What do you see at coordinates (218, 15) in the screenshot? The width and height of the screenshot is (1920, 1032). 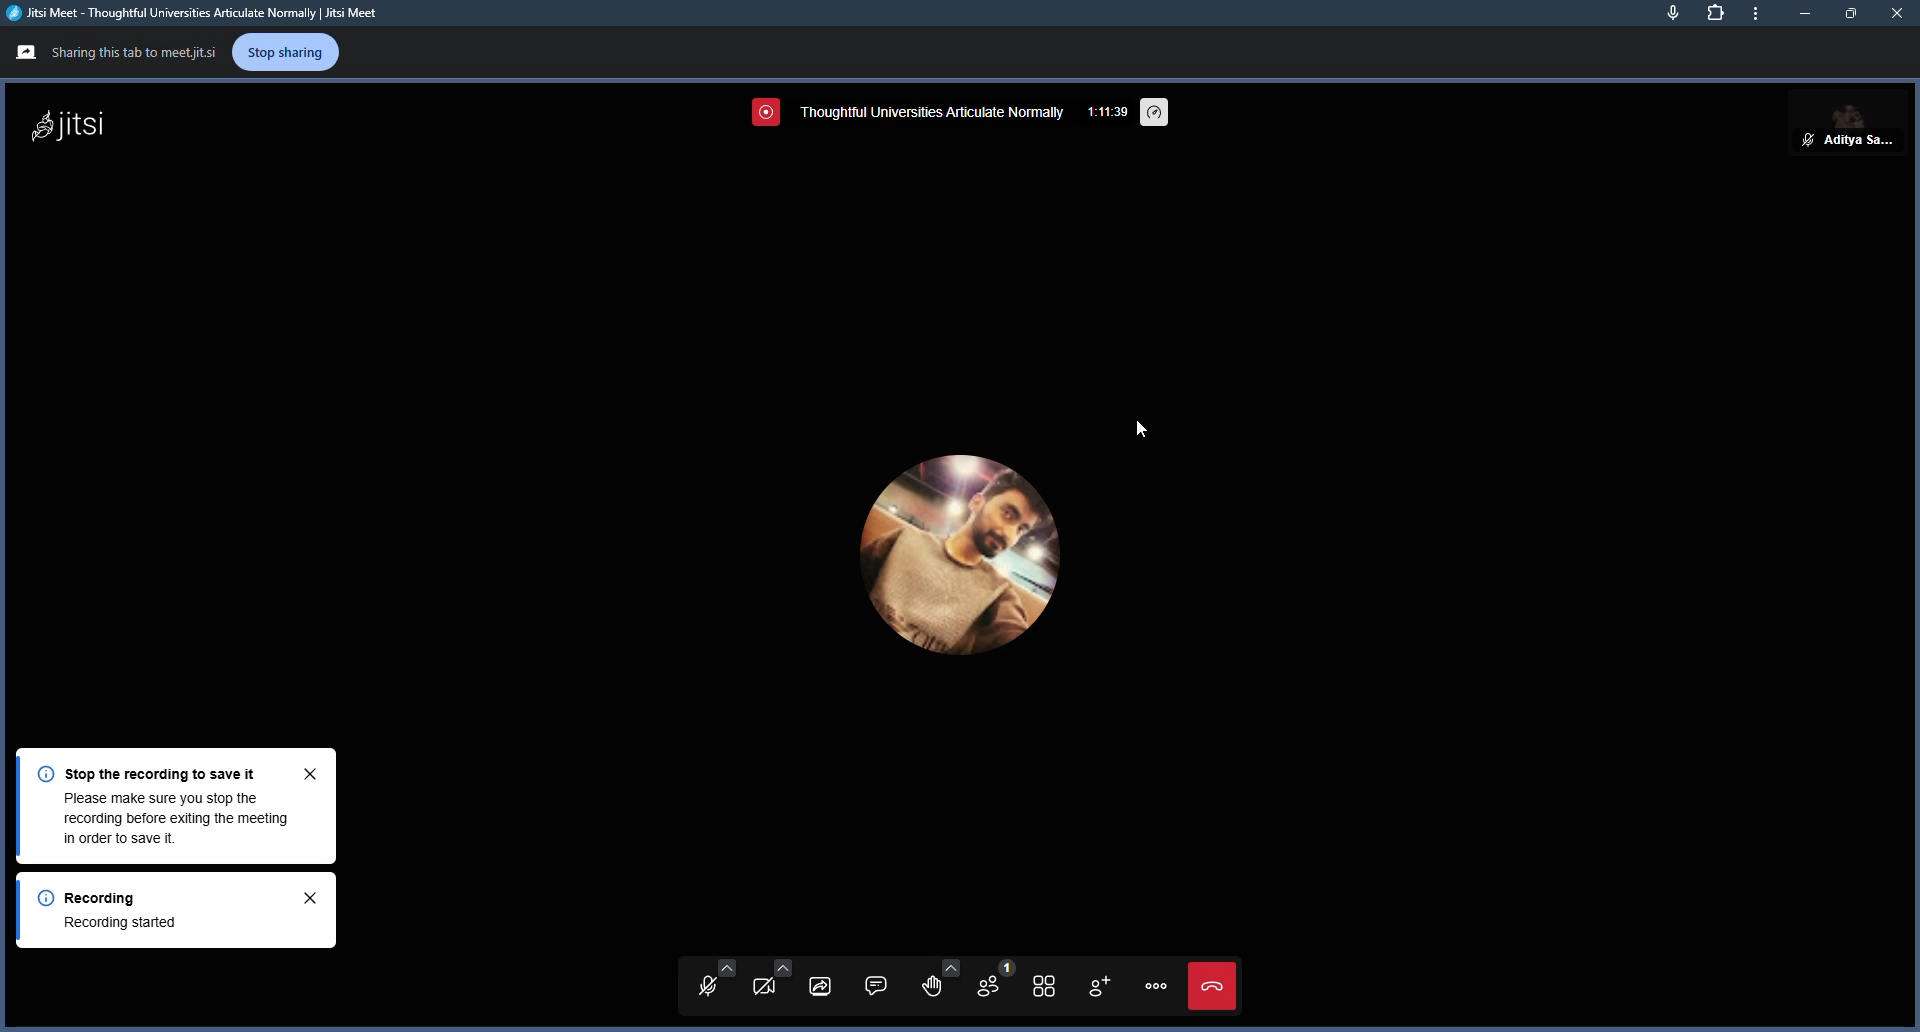 I see `Jitsi Meet - Thoughtful Universities Articulate Normally | Jitsi Meet` at bounding box center [218, 15].